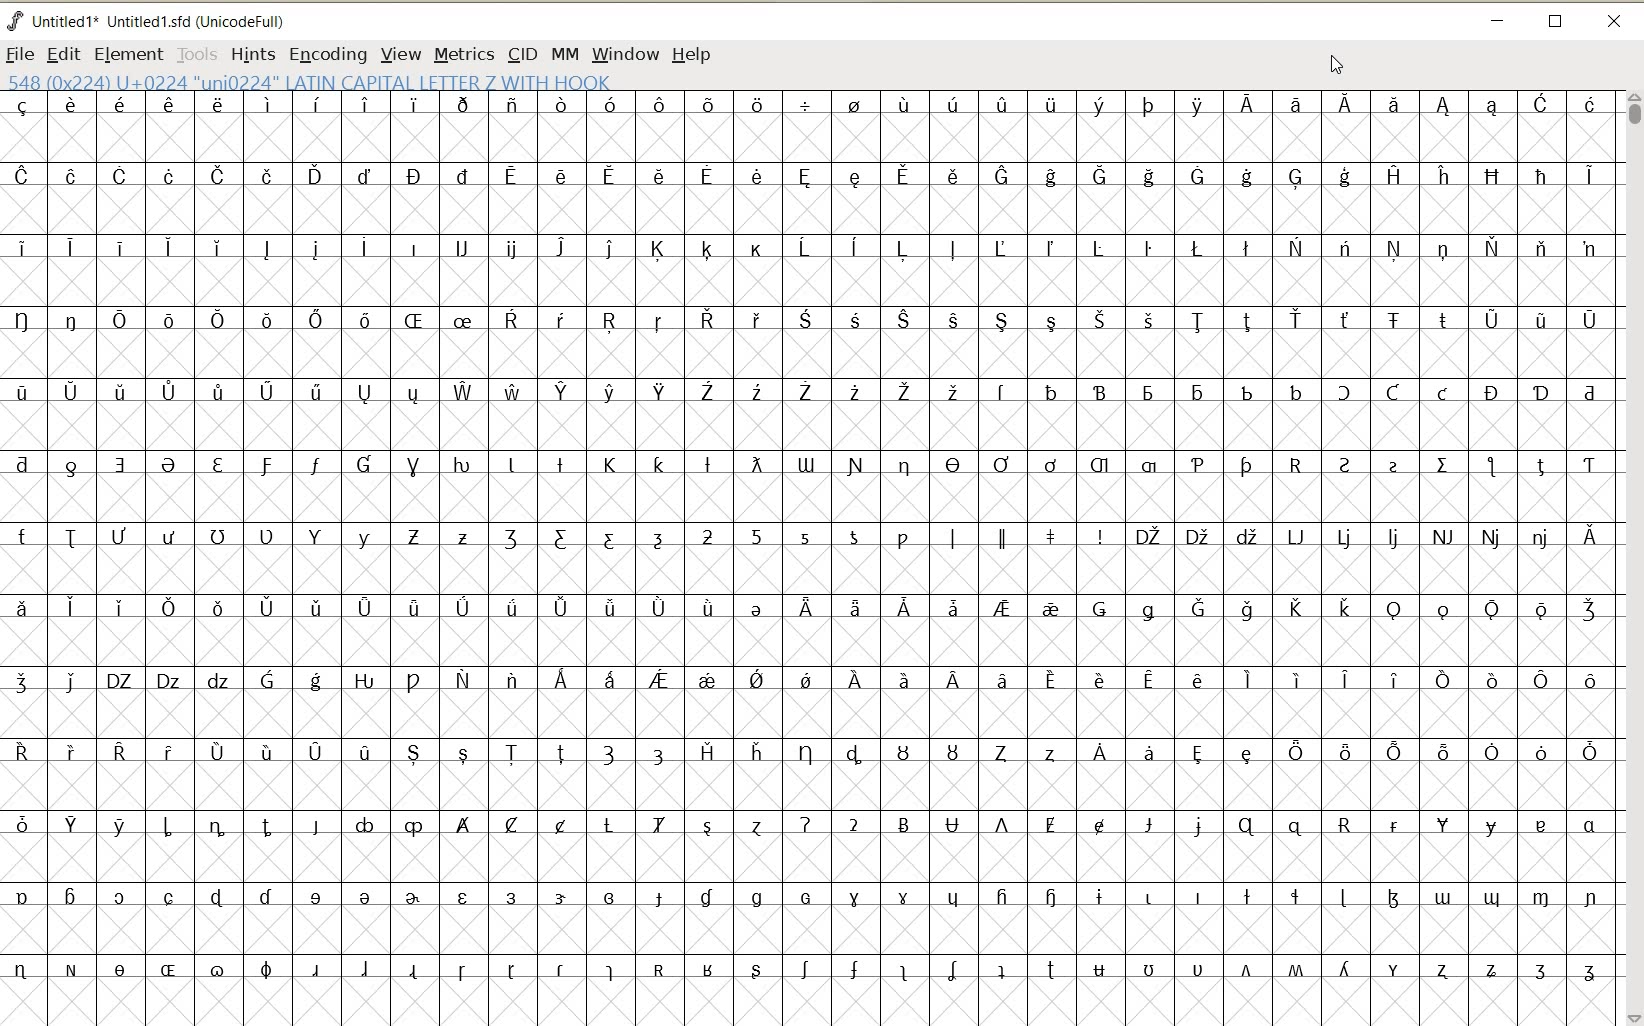  I want to click on SCROLLBAR, so click(1632, 558).